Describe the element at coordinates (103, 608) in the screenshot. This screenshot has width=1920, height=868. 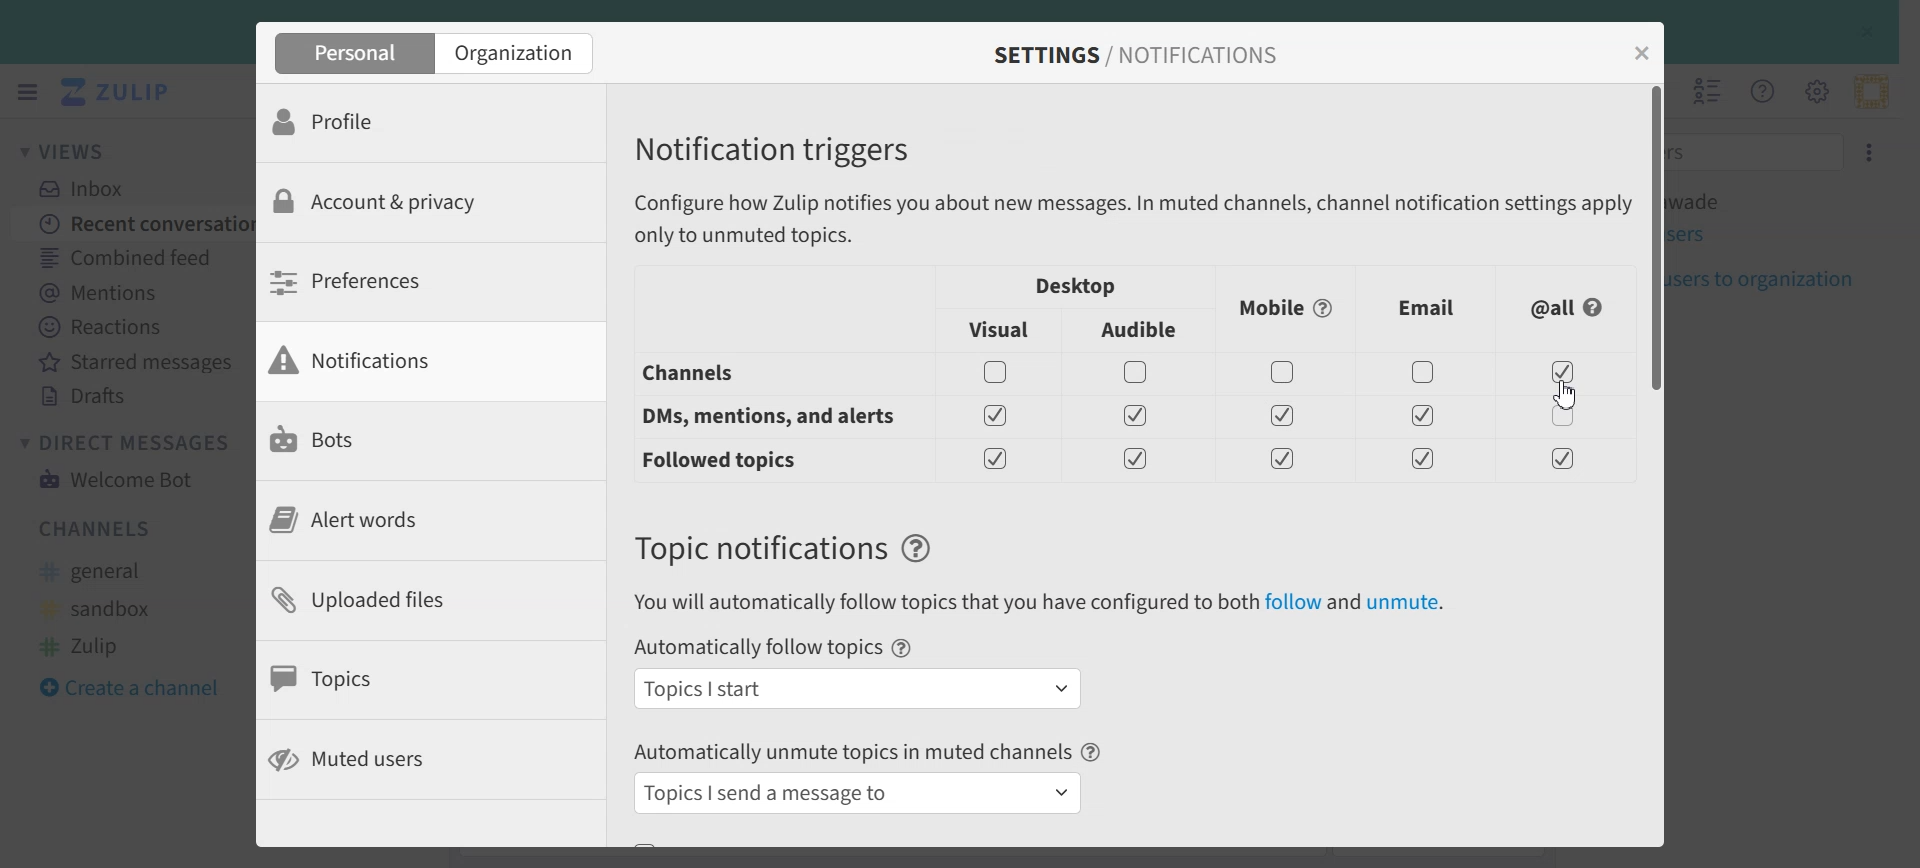
I see `#sandbox` at that location.